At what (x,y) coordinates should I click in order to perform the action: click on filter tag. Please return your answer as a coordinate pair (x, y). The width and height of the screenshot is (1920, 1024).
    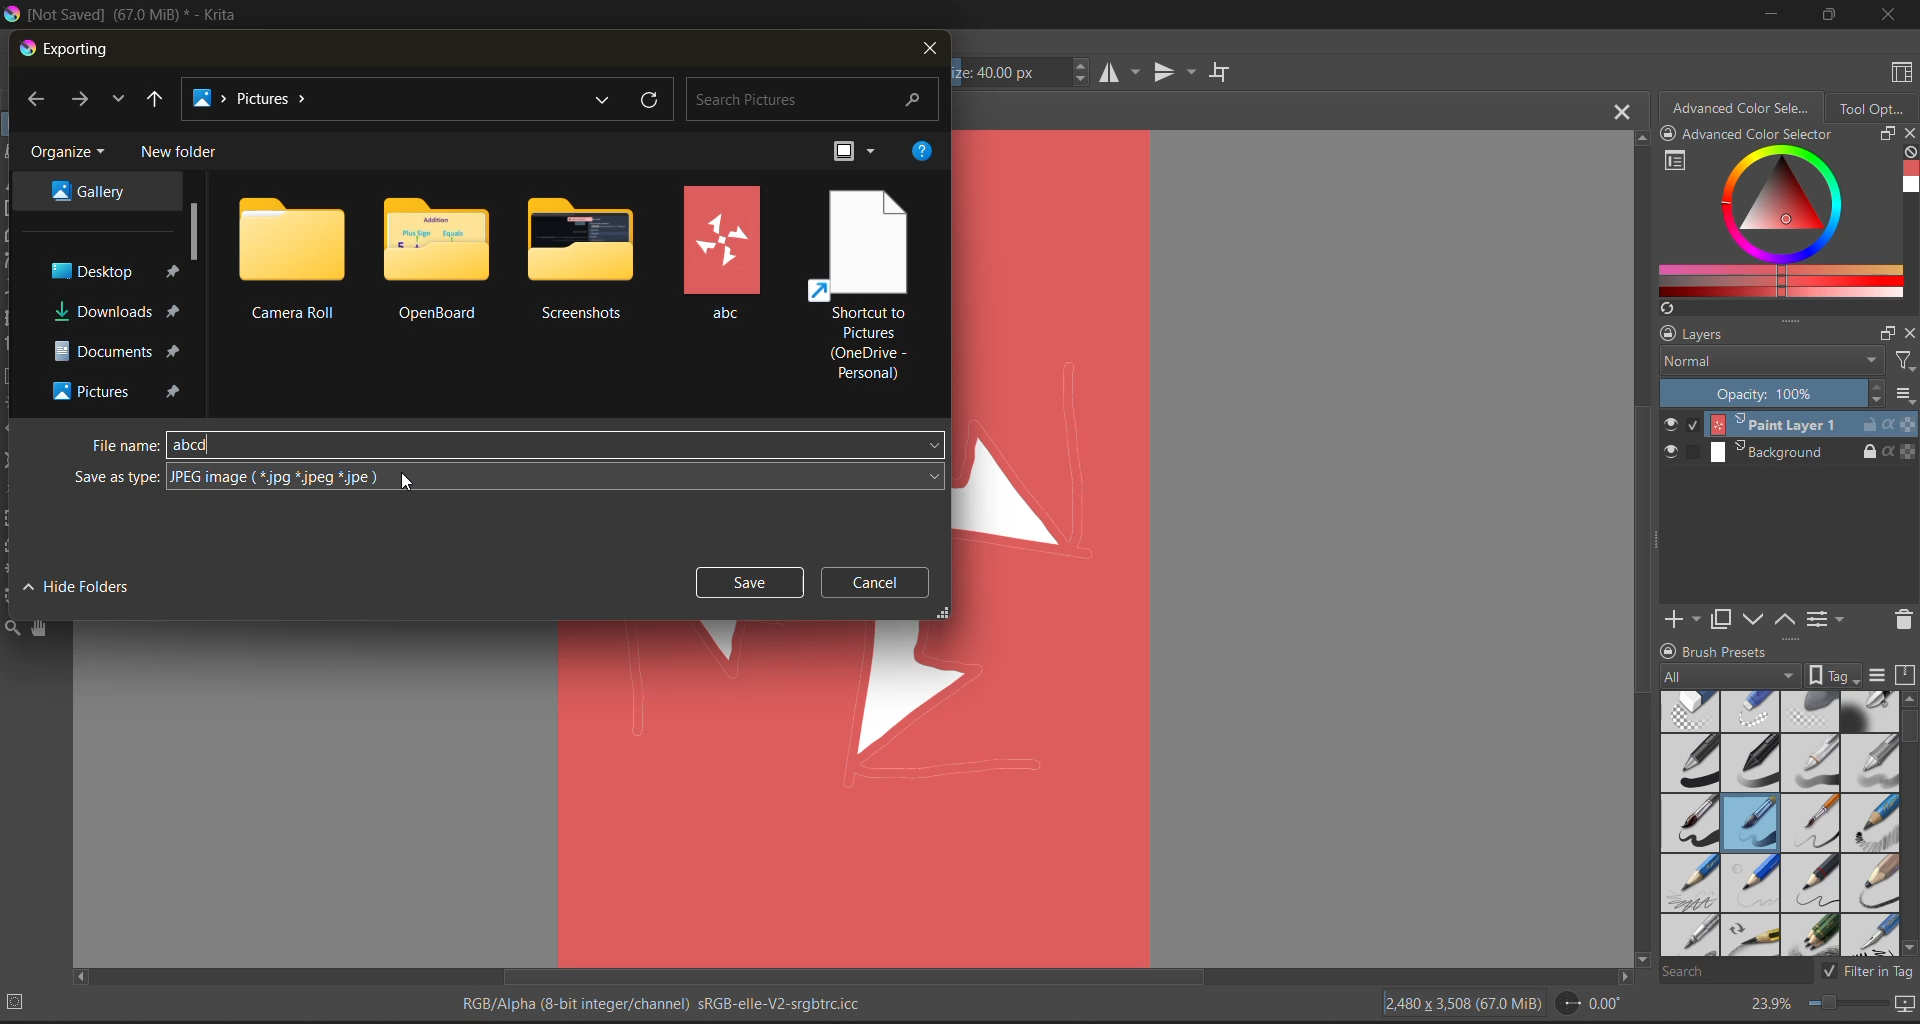
    Looking at the image, I should click on (1868, 973).